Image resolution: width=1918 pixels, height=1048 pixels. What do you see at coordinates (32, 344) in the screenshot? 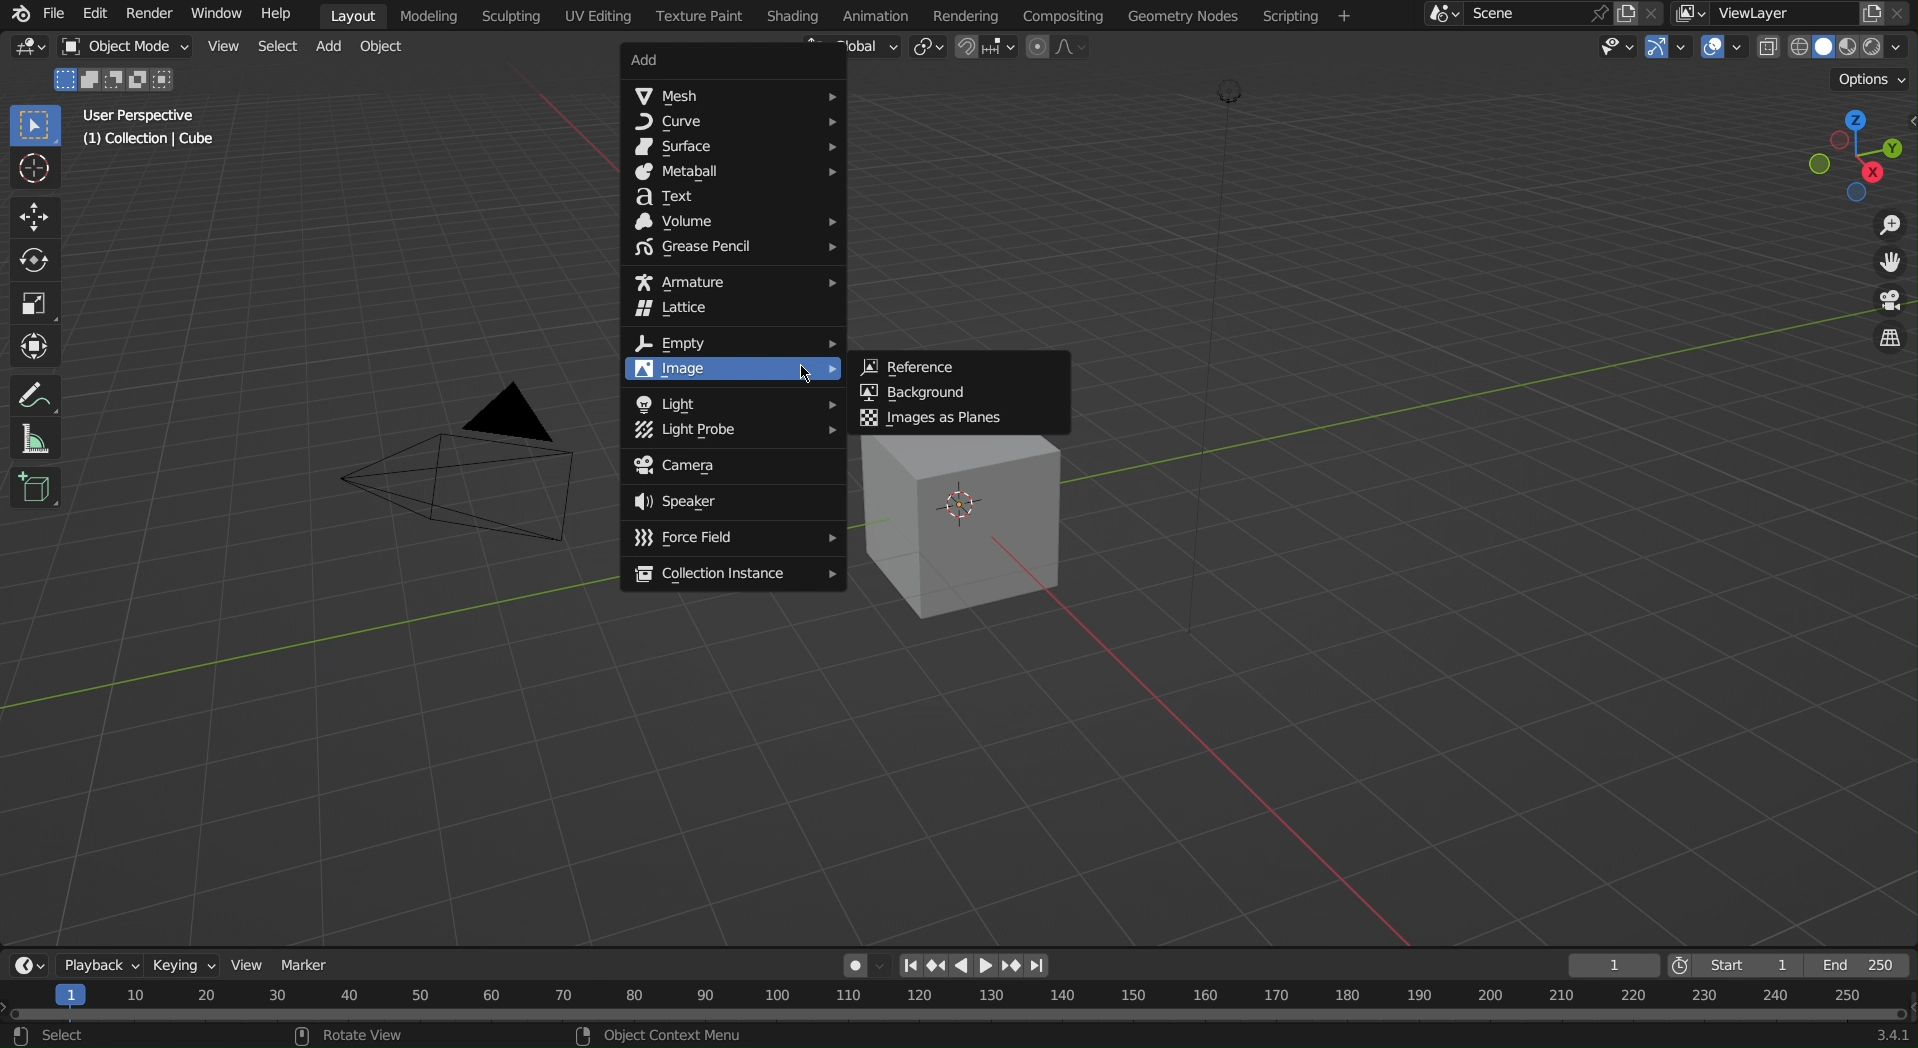
I see `Transform` at bounding box center [32, 344].